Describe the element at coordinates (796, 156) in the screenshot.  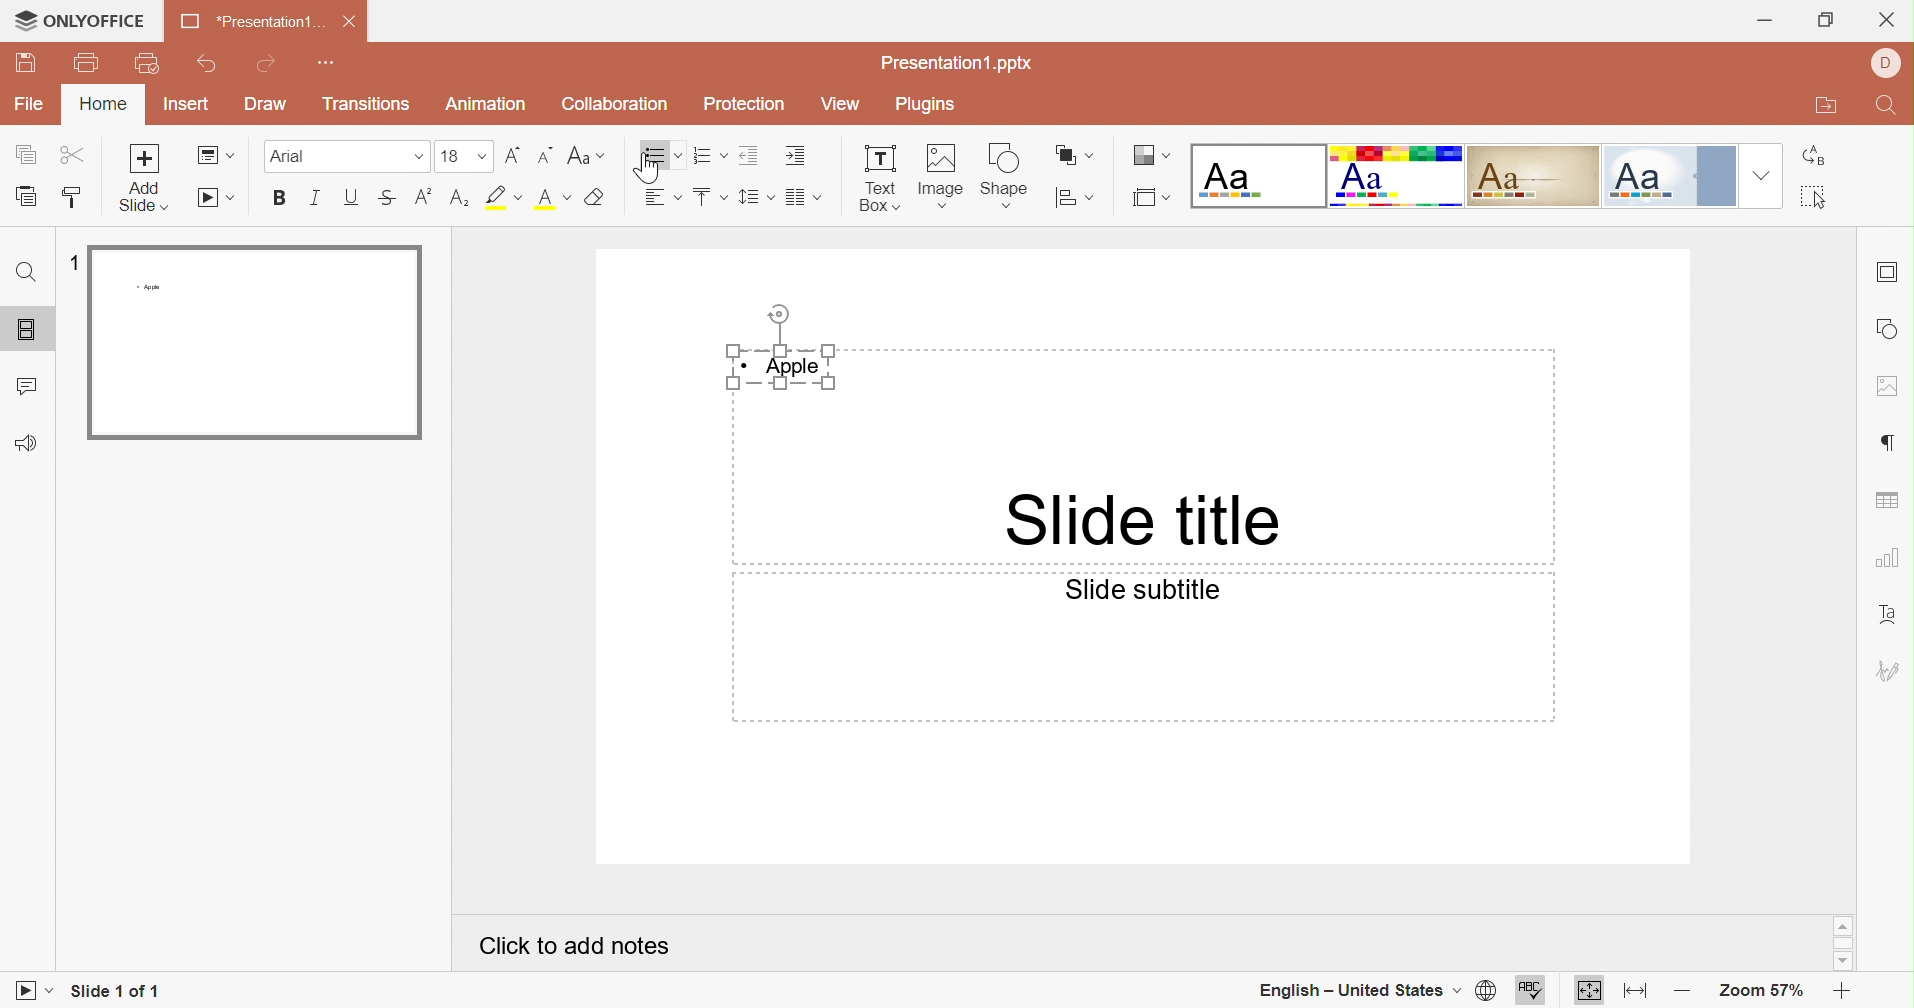
I see `Increase indent` at that location.